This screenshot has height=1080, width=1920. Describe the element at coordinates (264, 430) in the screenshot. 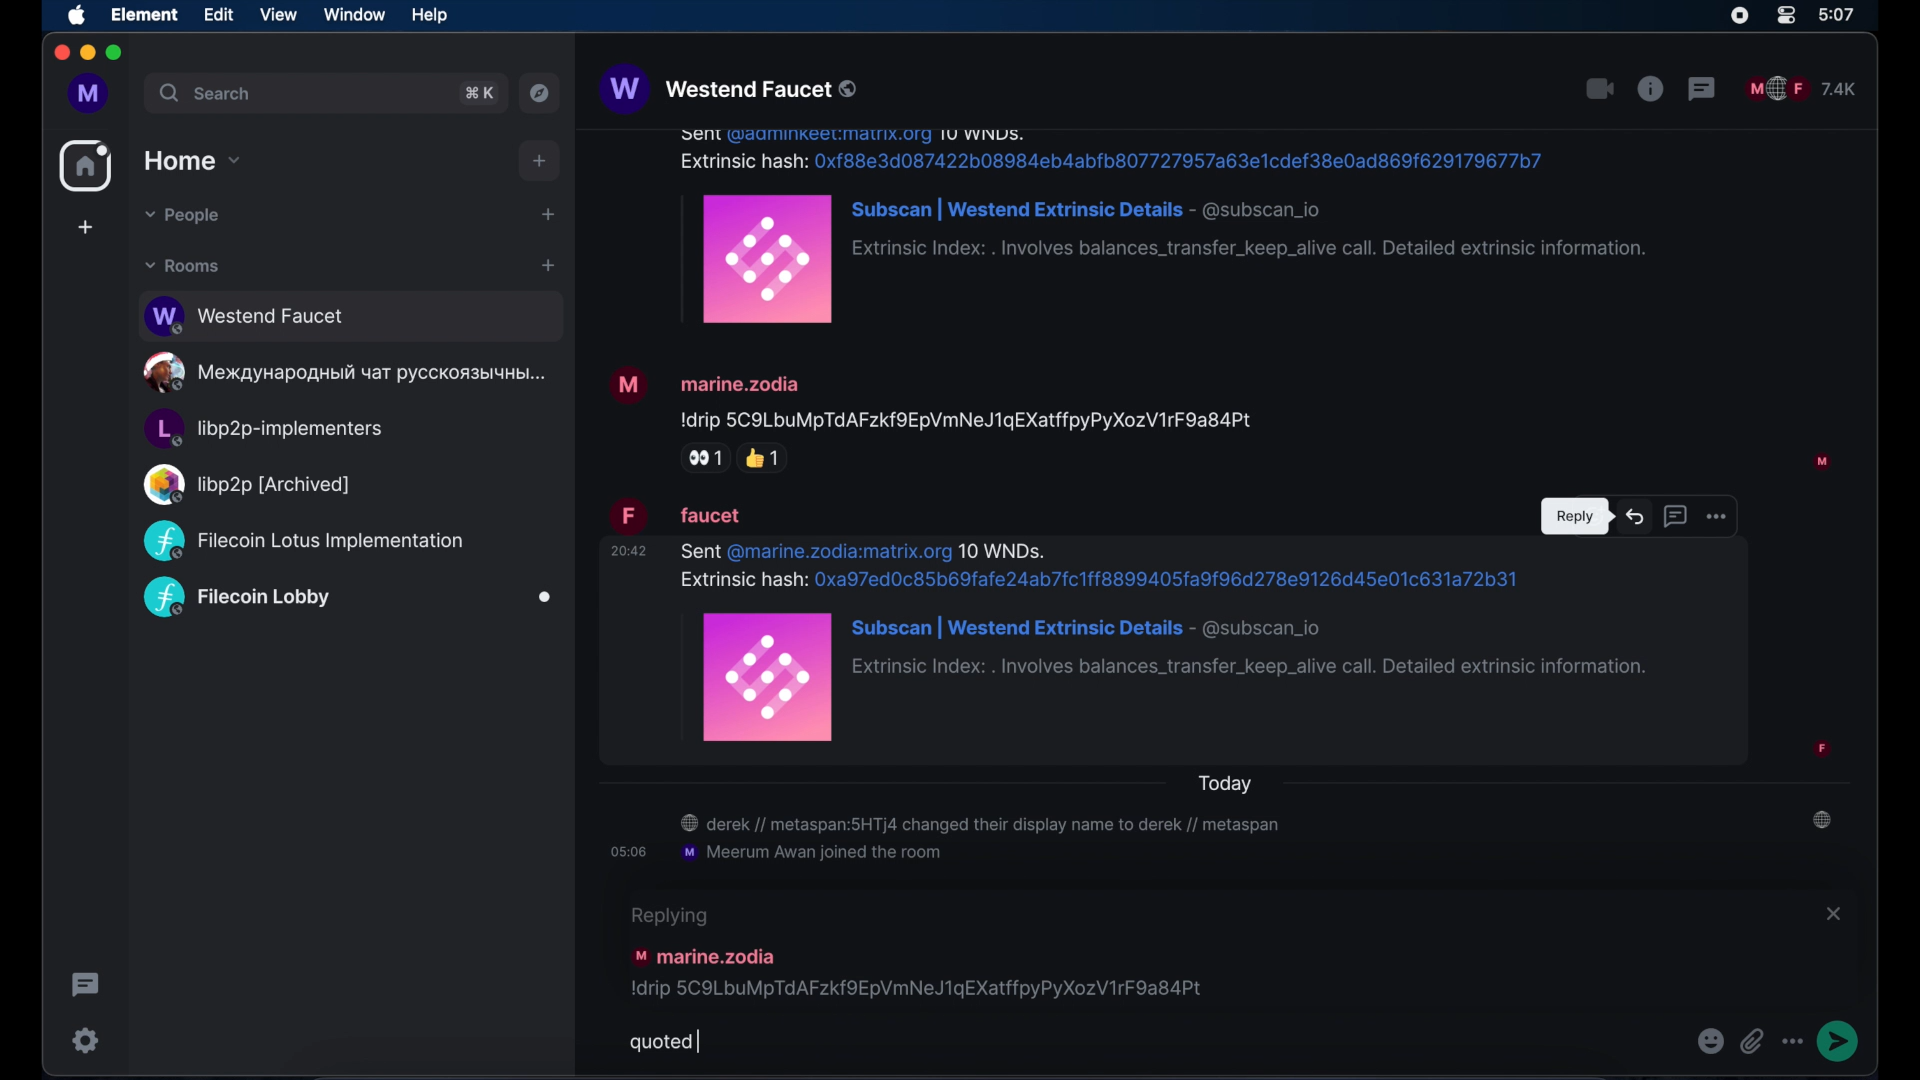

I see `public room` at that location.